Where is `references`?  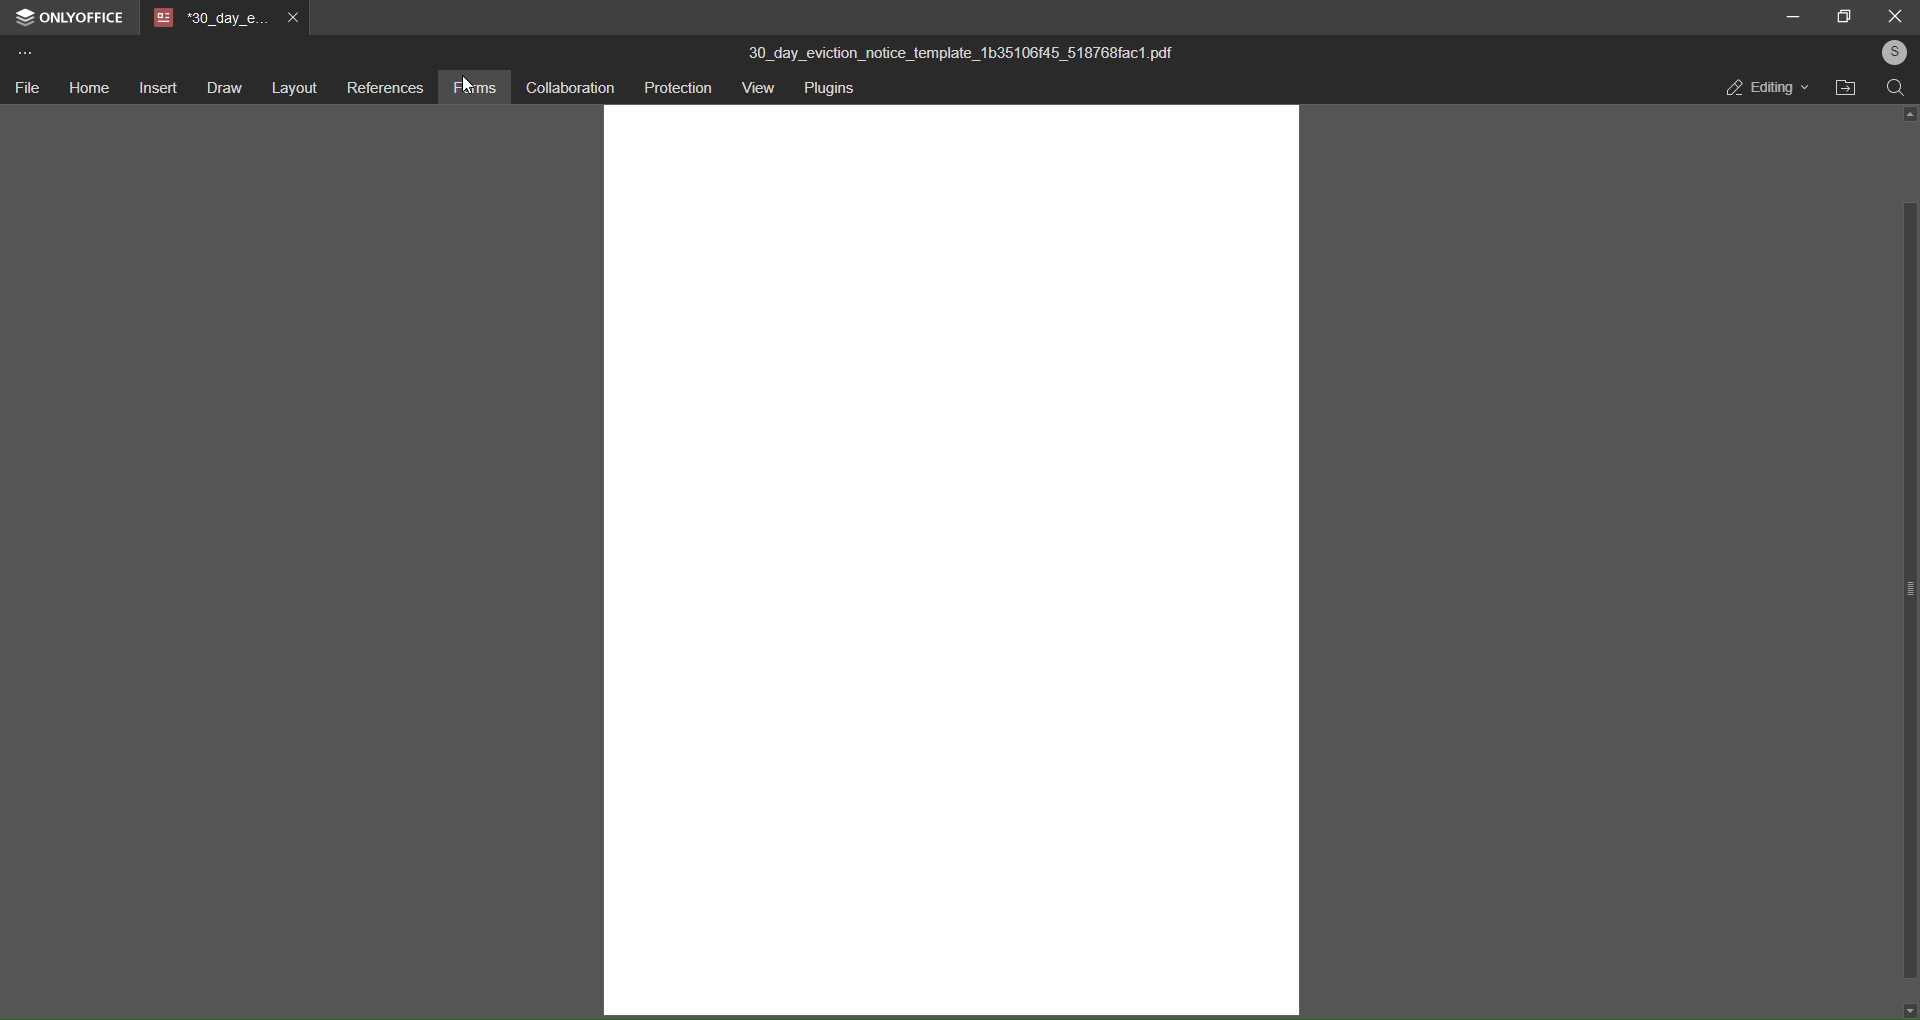 references is located at coordinates (385, 86).